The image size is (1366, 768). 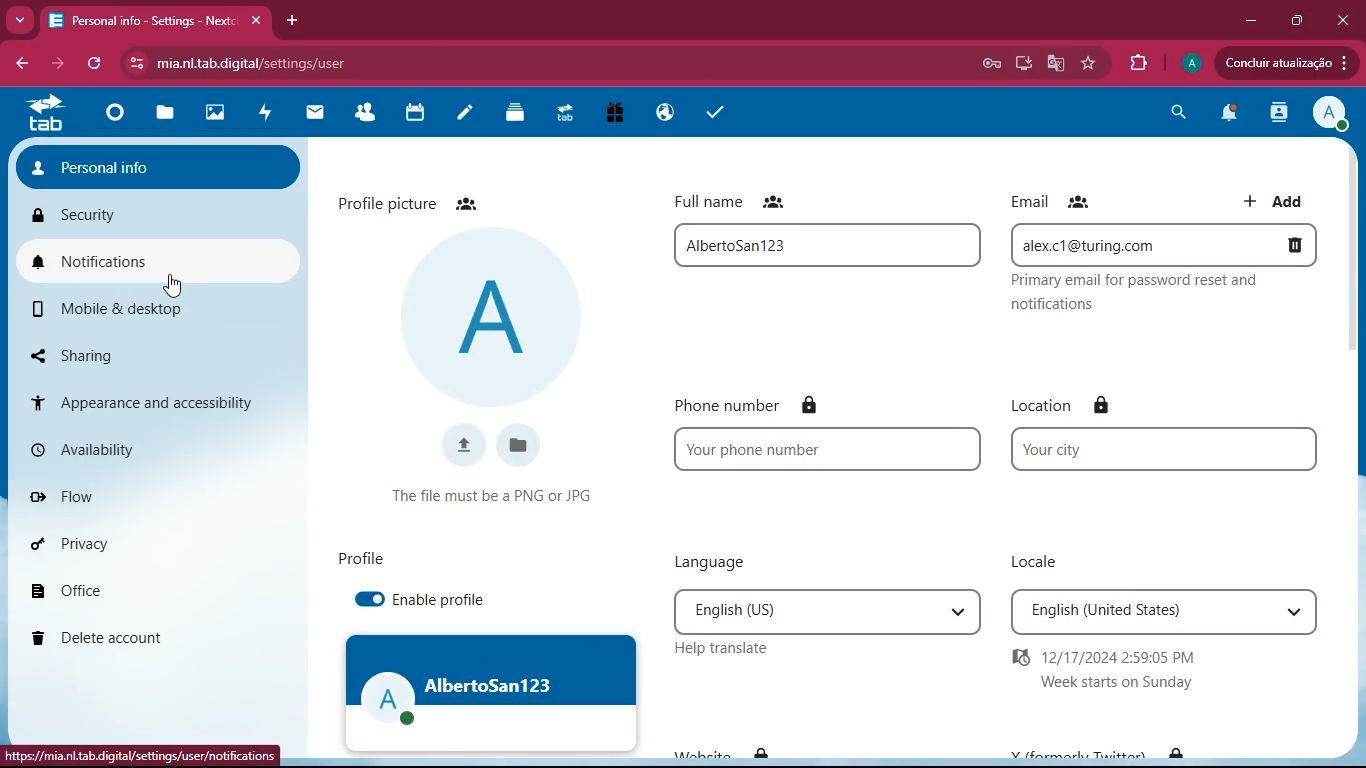 I want to click on forward, so click(x=61, y=65).